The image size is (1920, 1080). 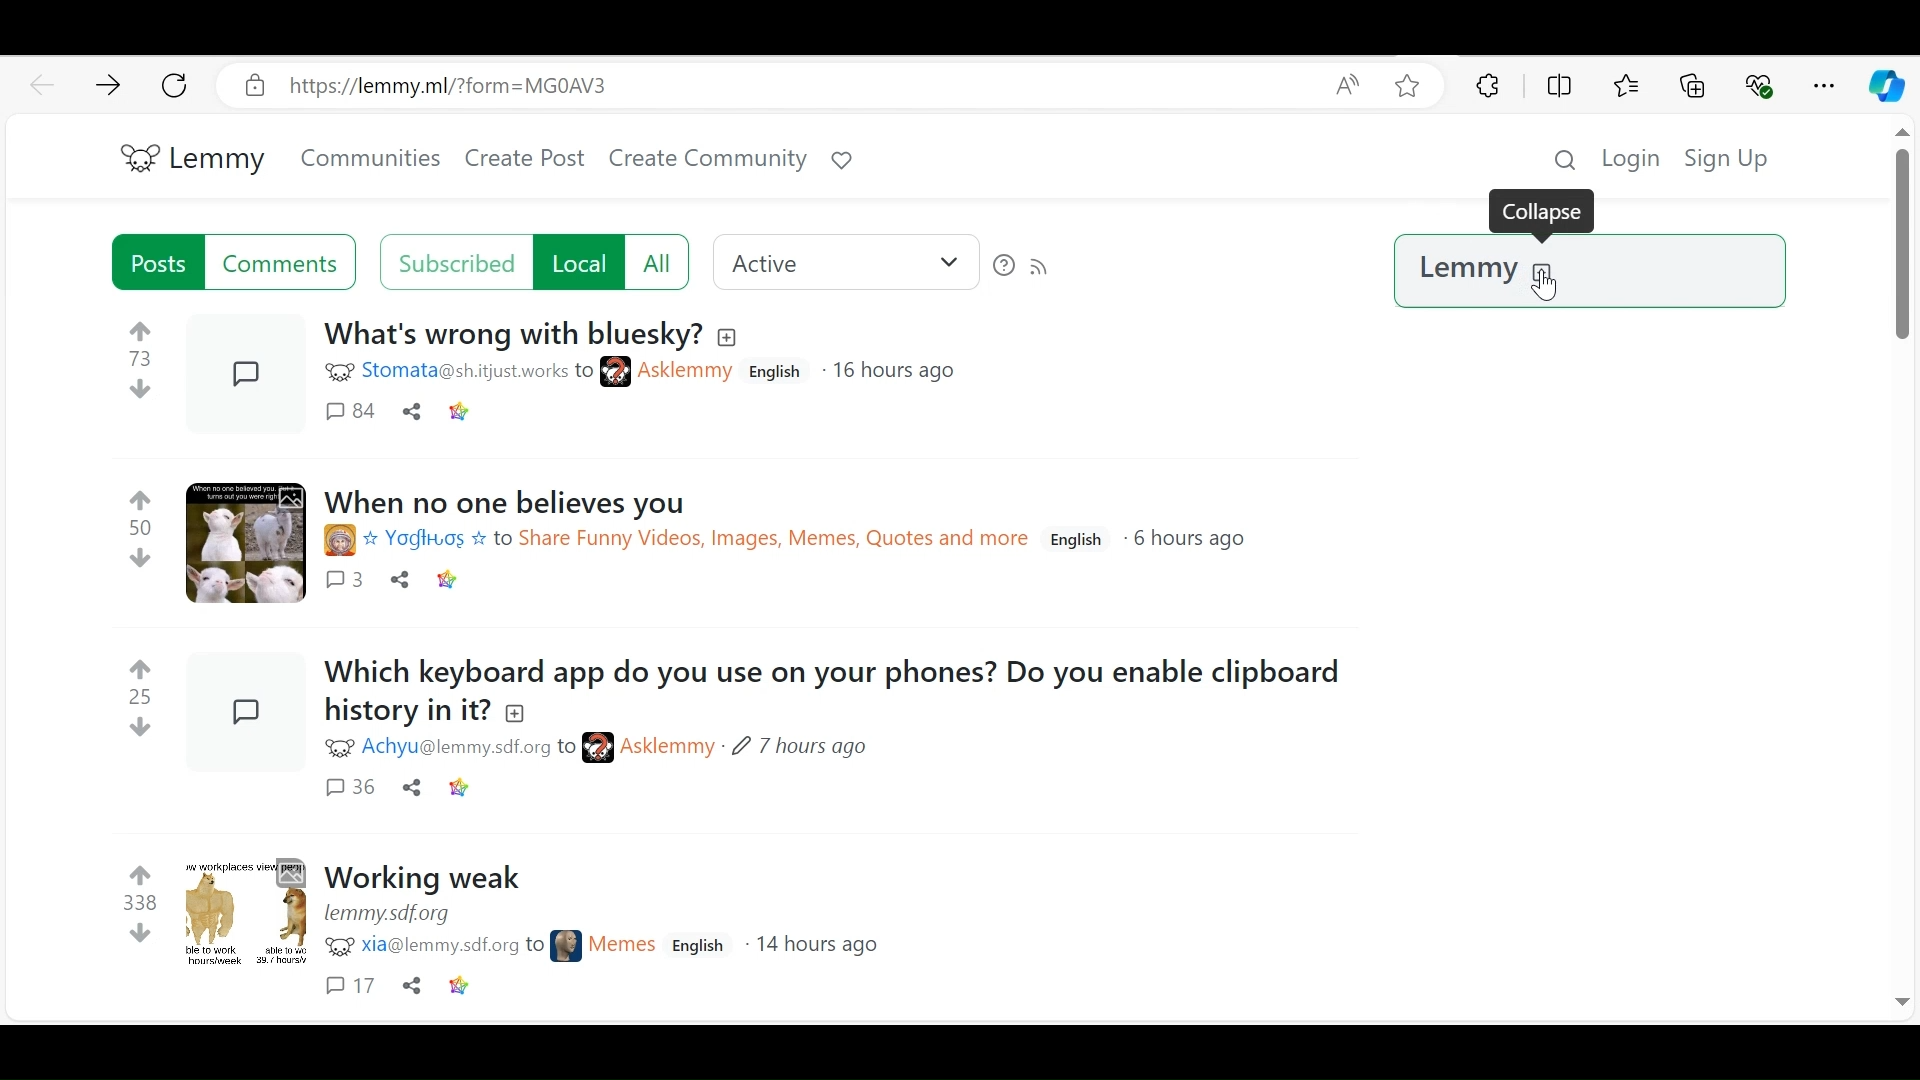 I want to click on add, so click(x=520, y=711).